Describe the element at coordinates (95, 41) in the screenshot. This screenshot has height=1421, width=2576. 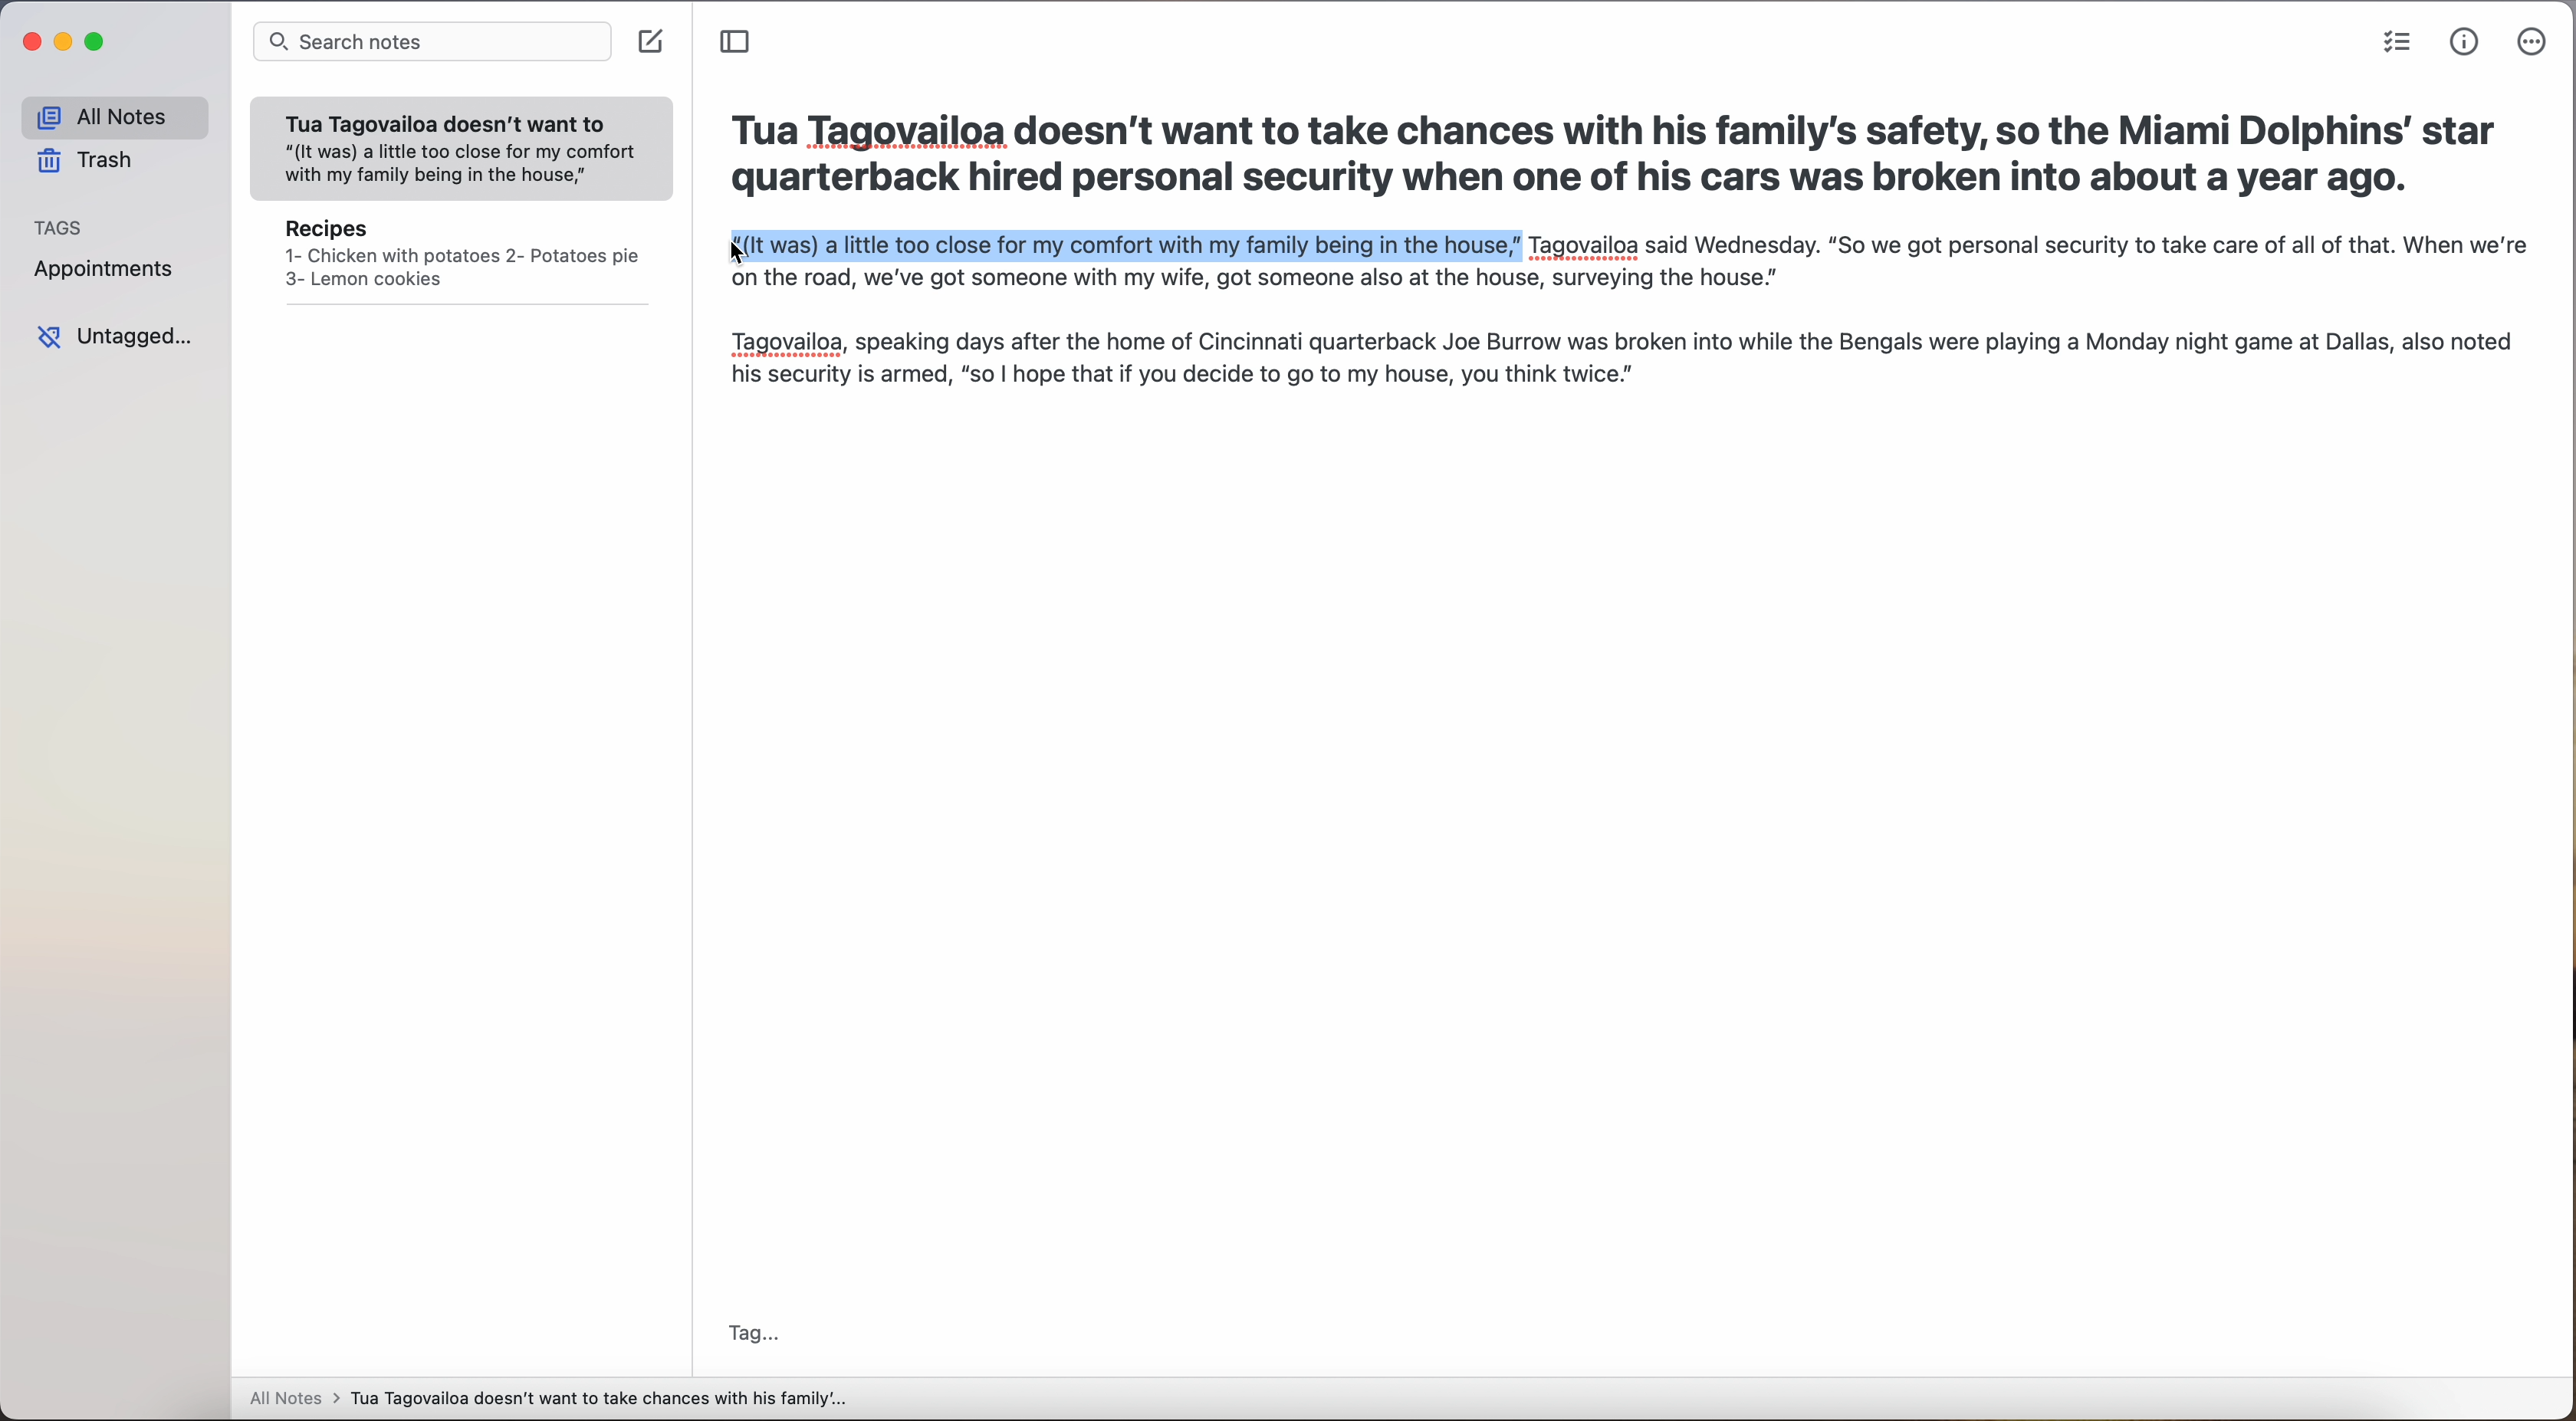
I see `maximize Simplenote` at that location.